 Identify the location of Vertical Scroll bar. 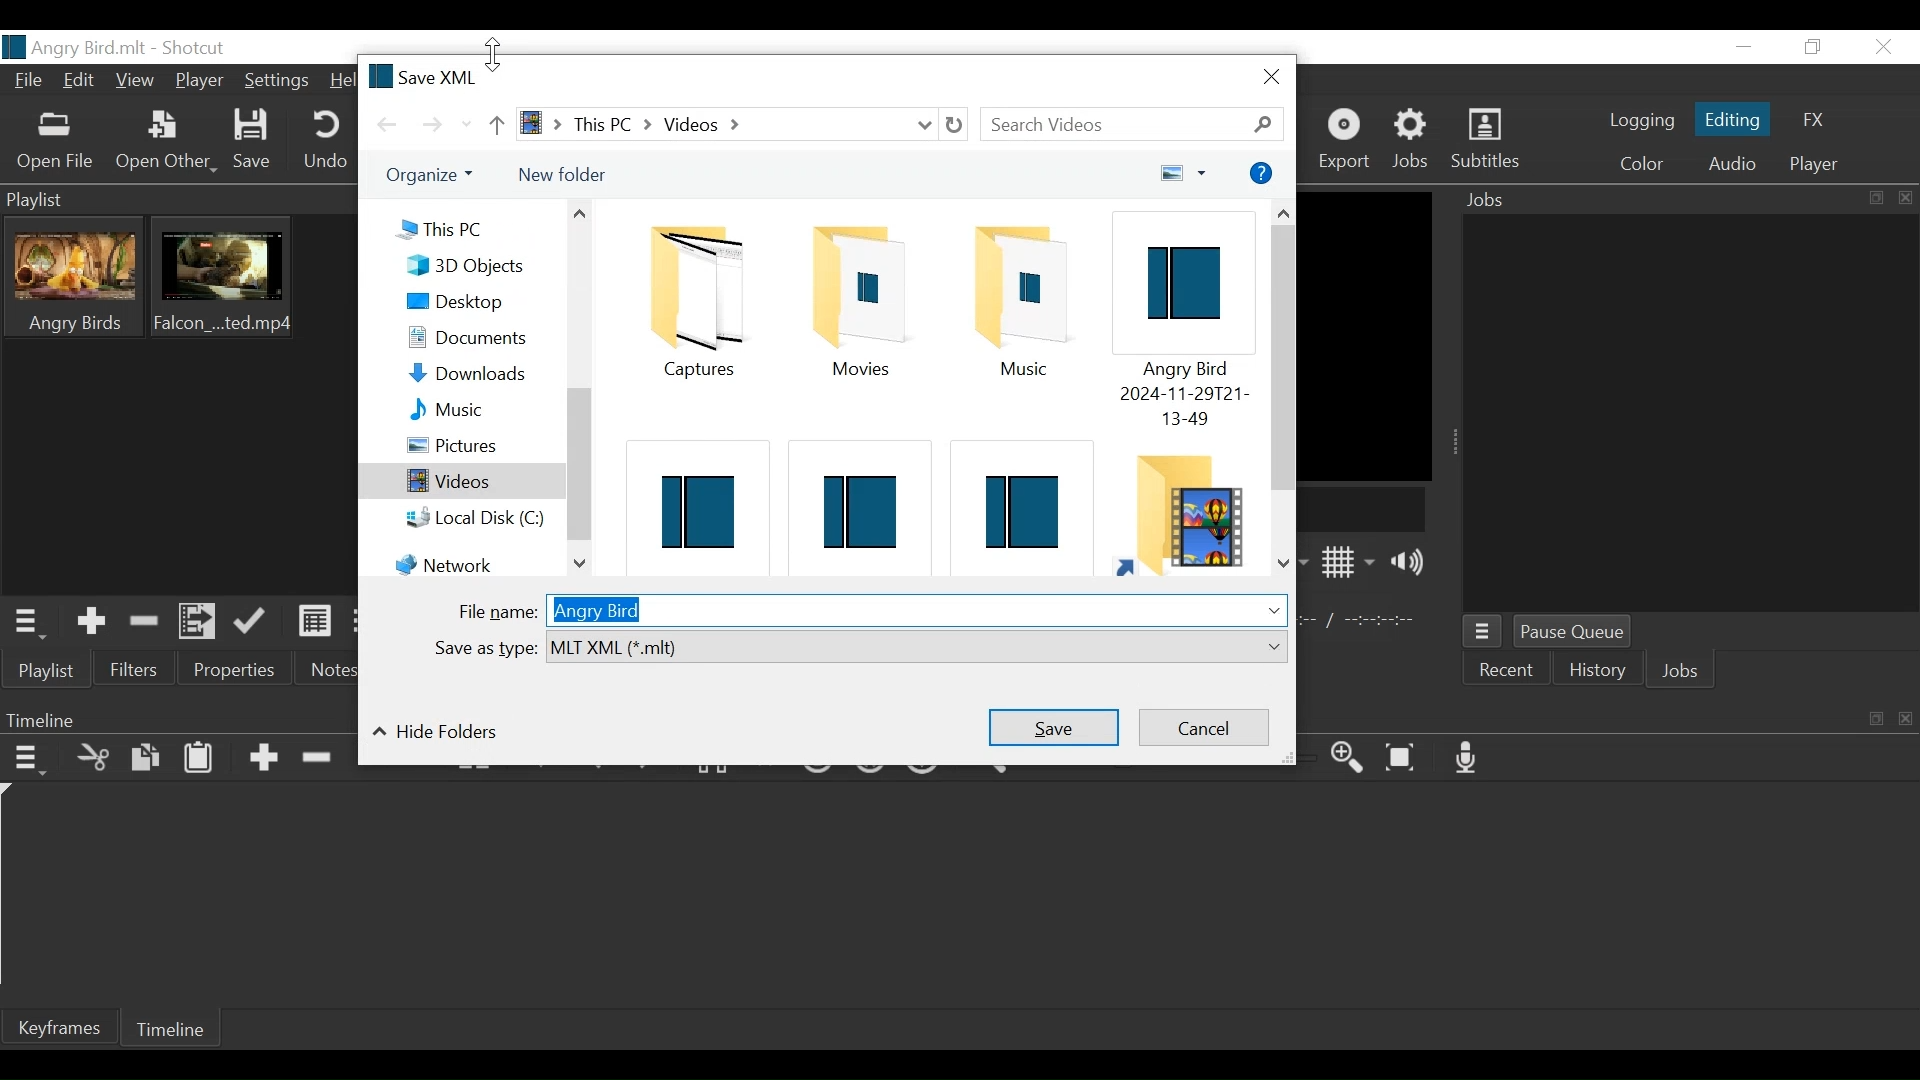
(578, 464).